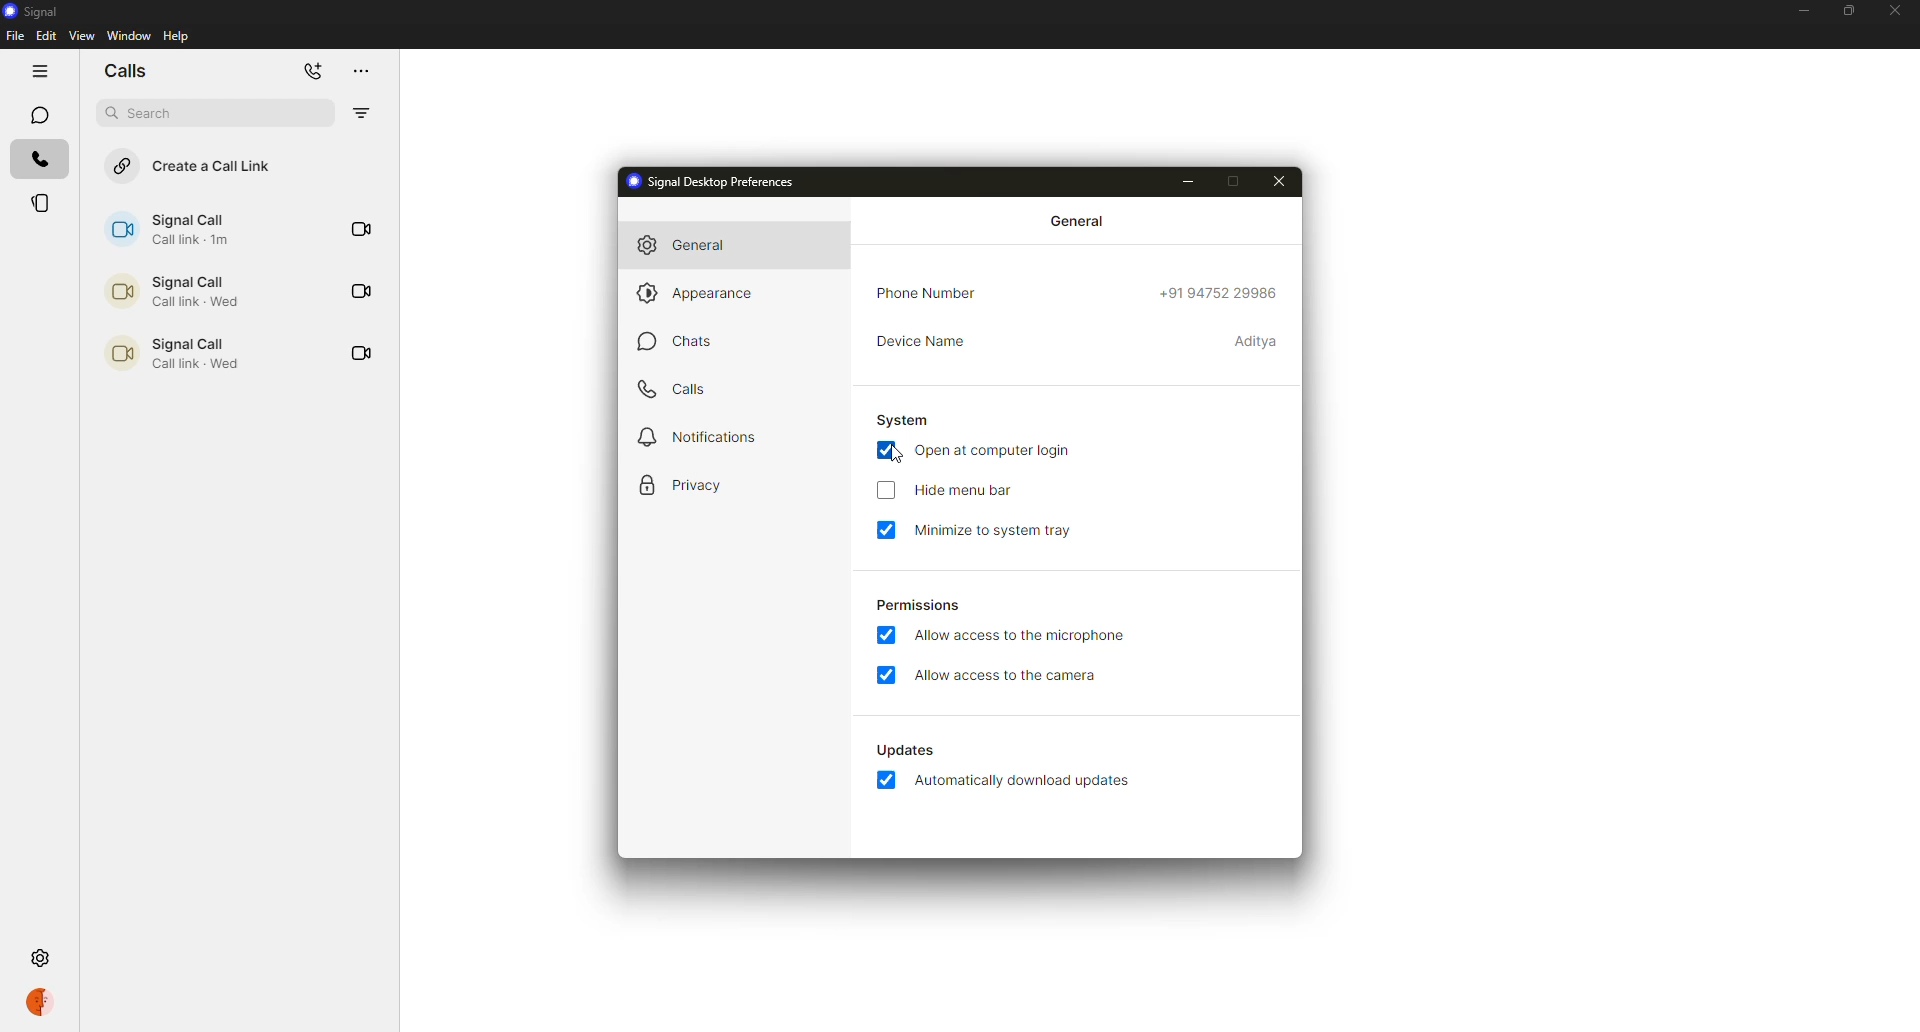  Describe the element at coordinates (360, 291) in the screenshot. I see `video` at that location.